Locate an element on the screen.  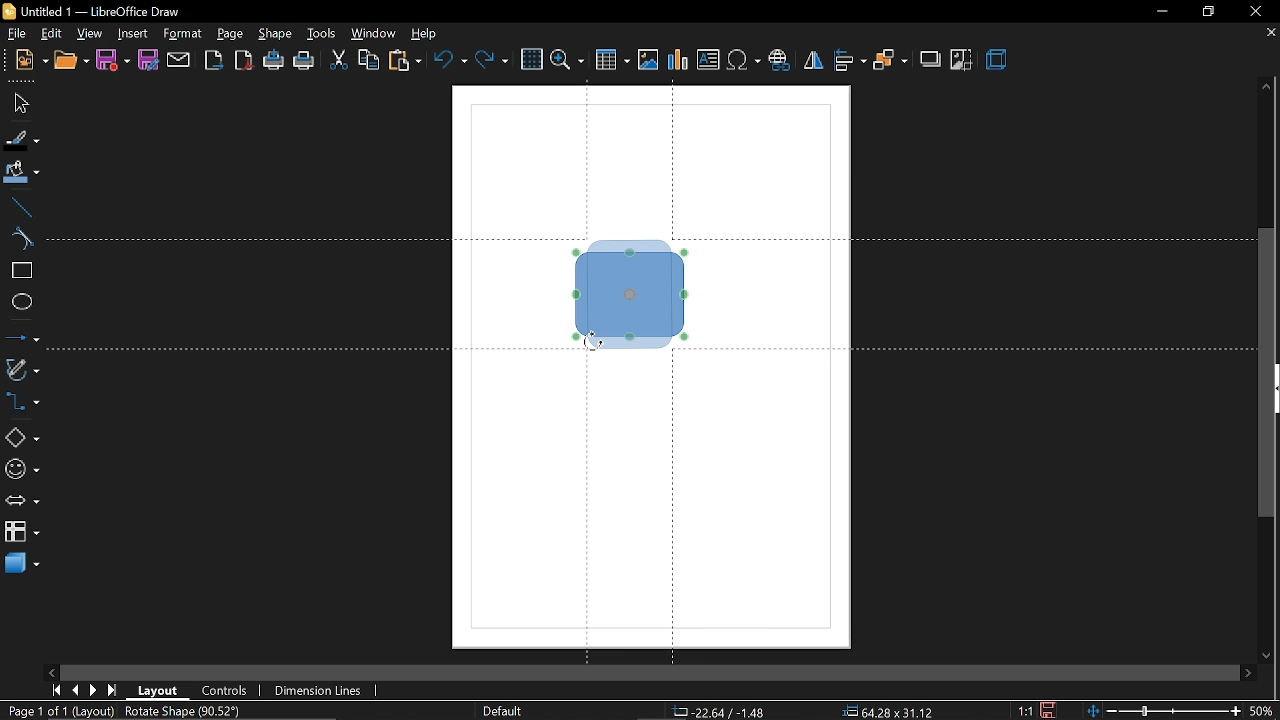
Cursor is located at coordinates (593, 344).